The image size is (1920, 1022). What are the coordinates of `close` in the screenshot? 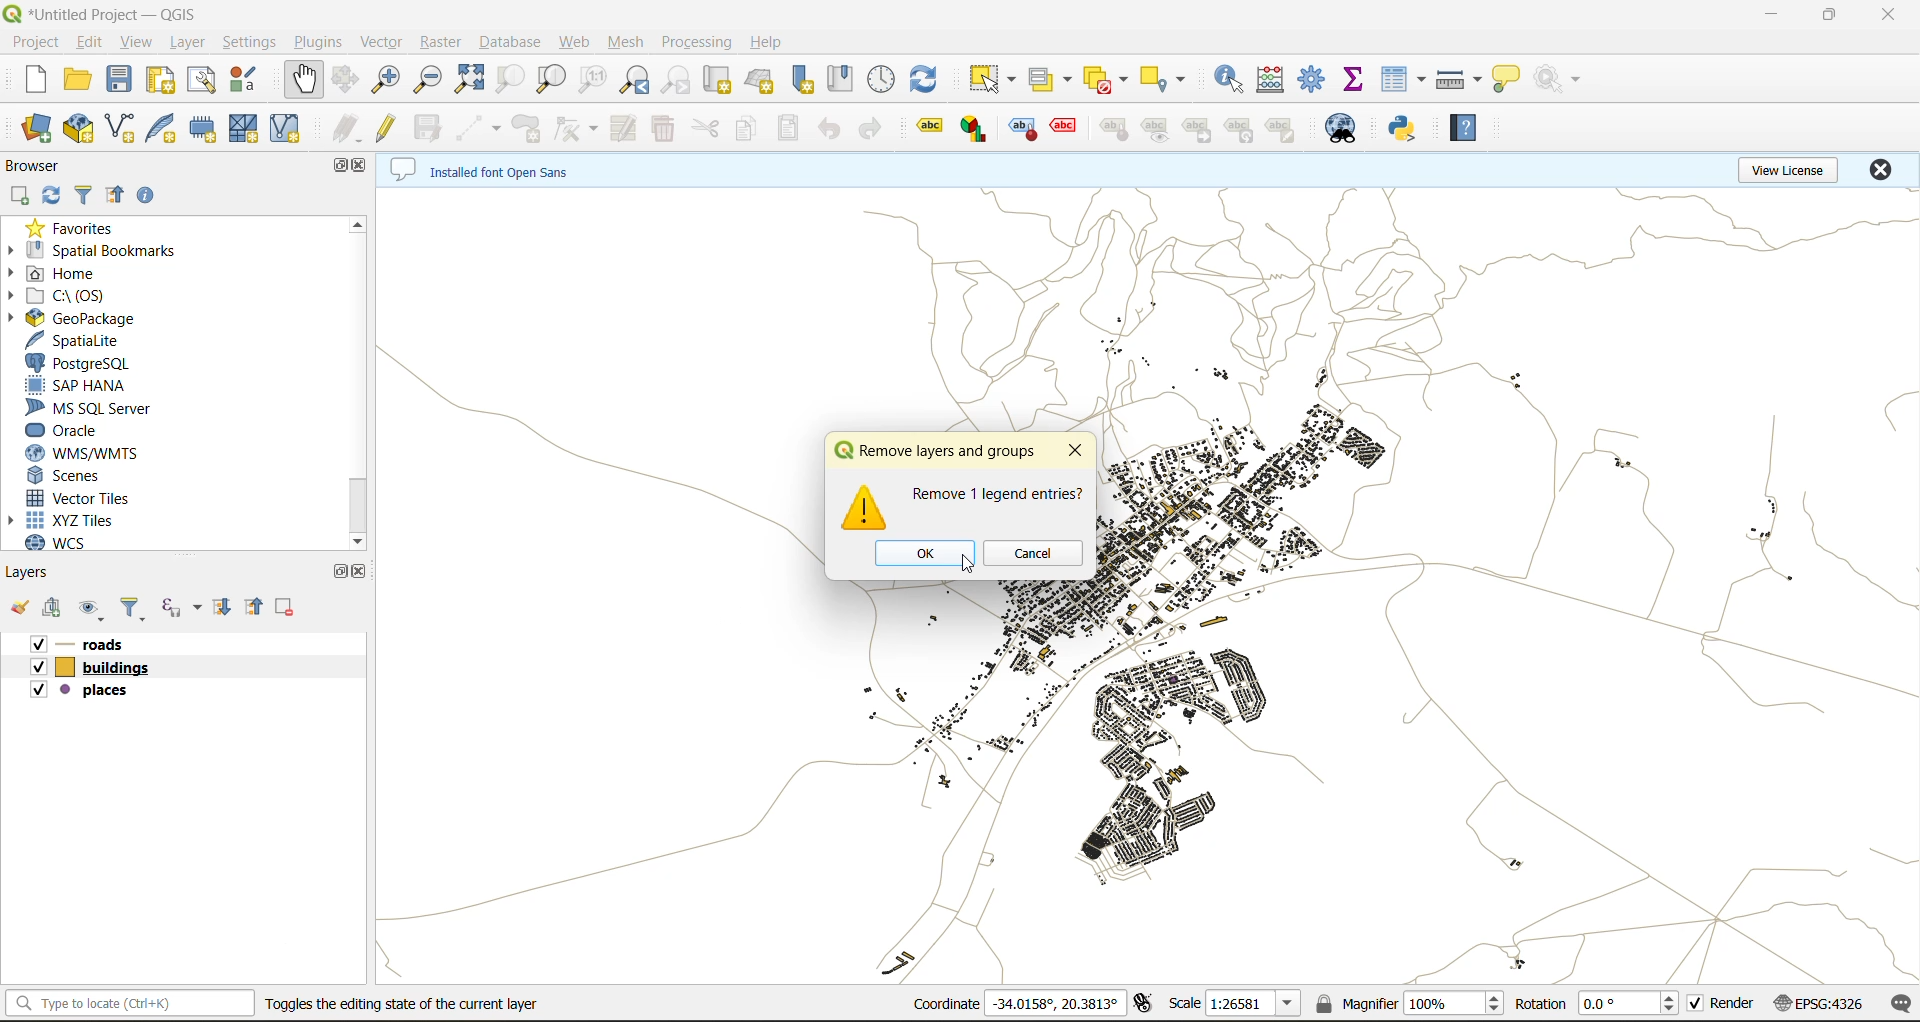 It's located at (1077, 451).